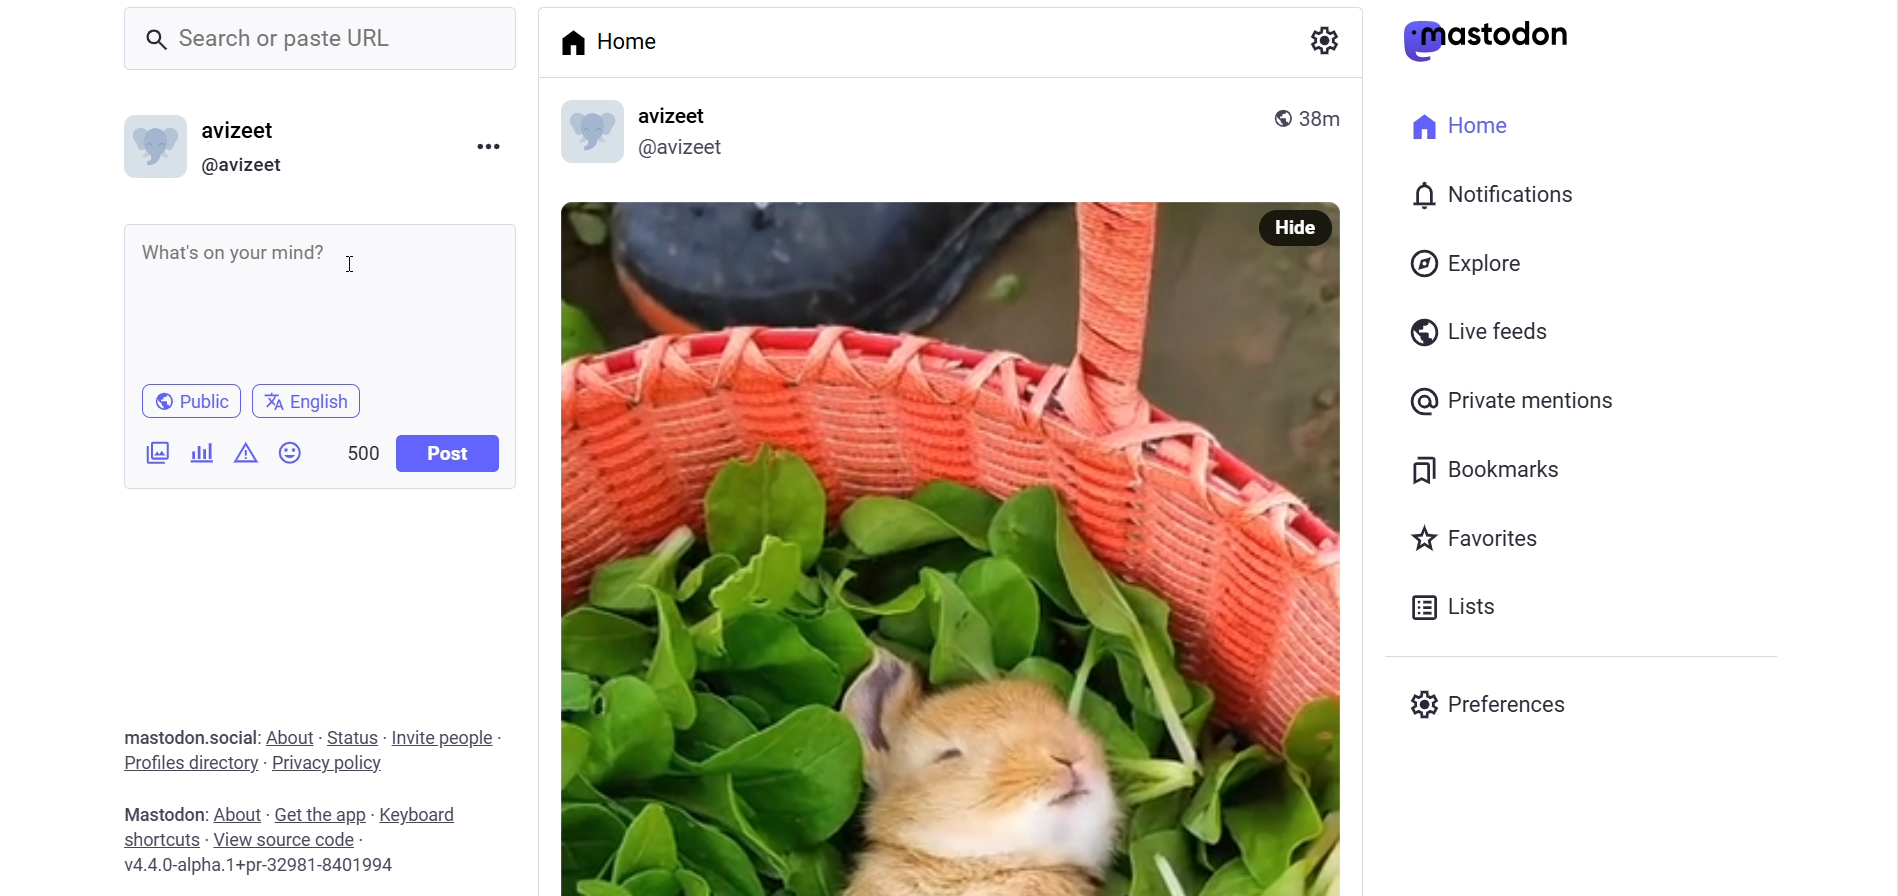 The image size is (1898, 896). Describe the element at coordinates (191, 734) in the screenshot. I see `mastodon.social` at that location.